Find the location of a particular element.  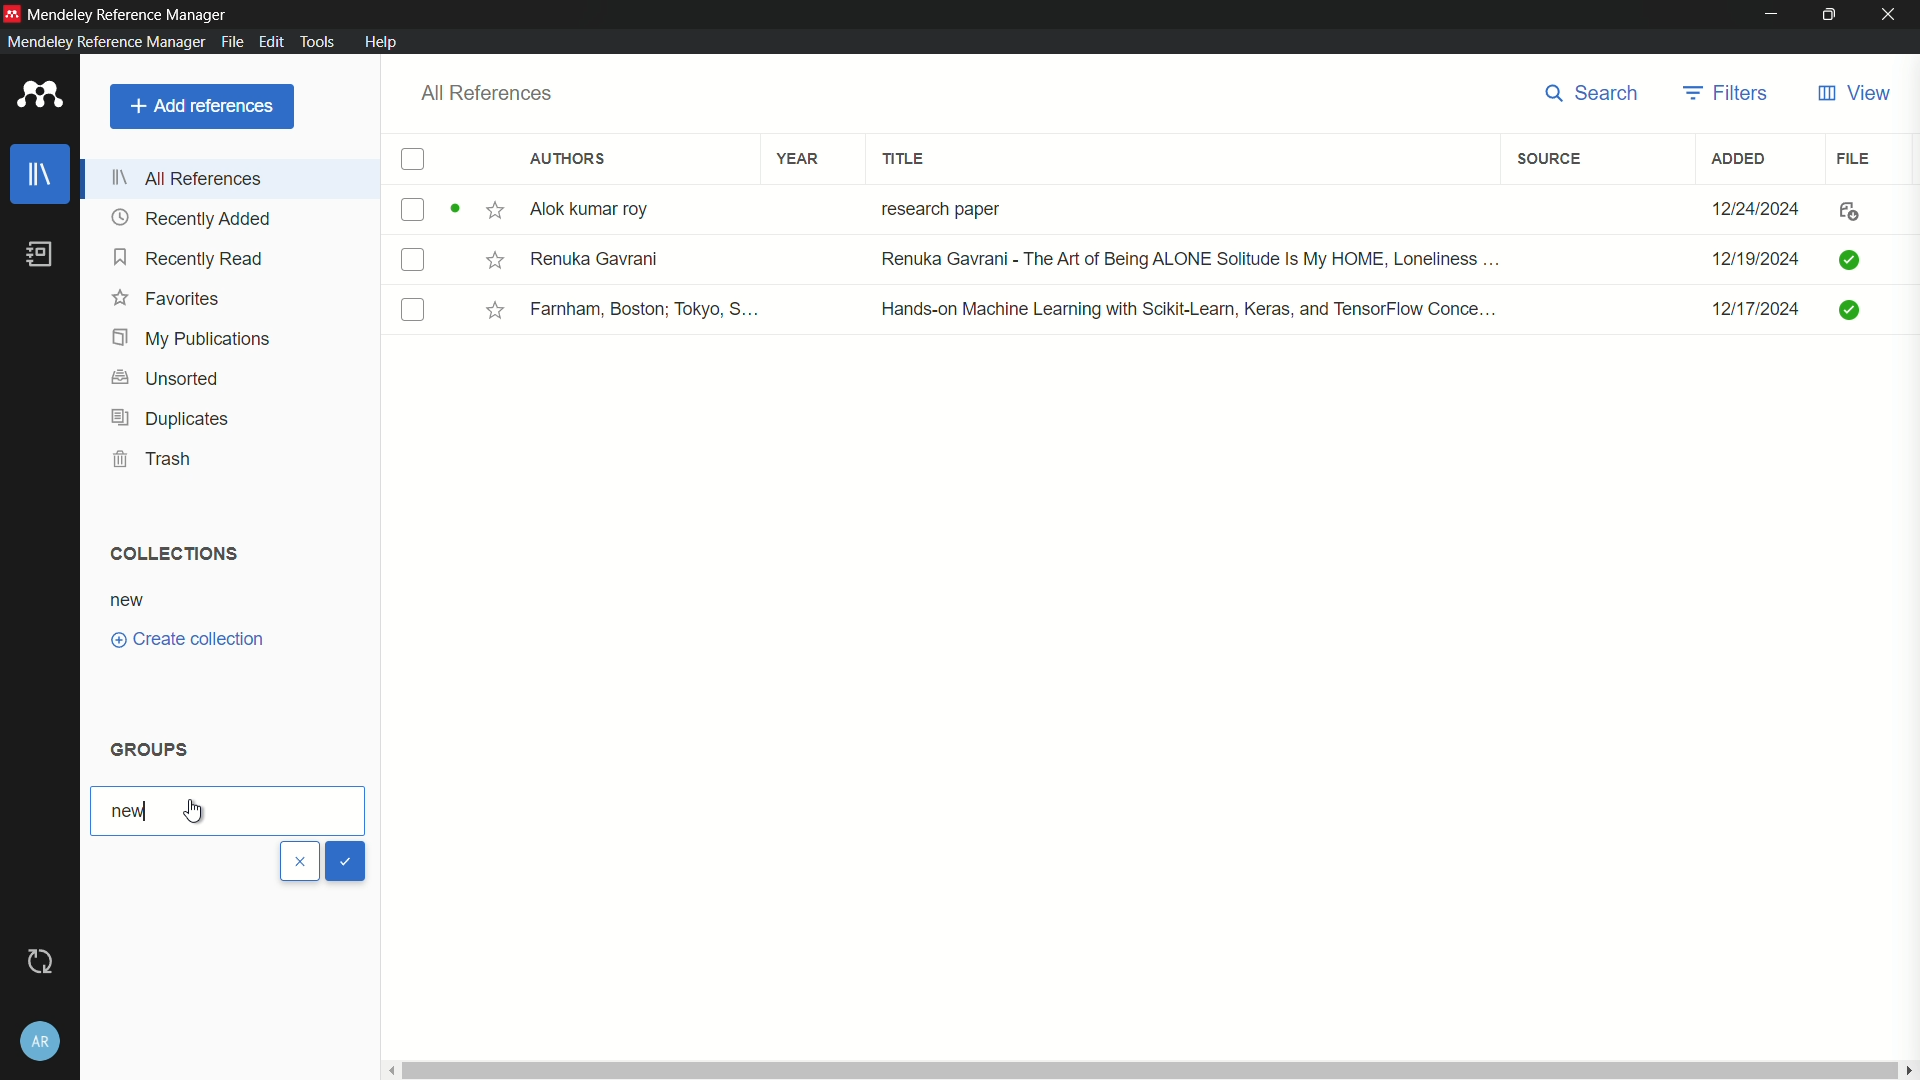

maximize is located at coordinates (1830, 14).